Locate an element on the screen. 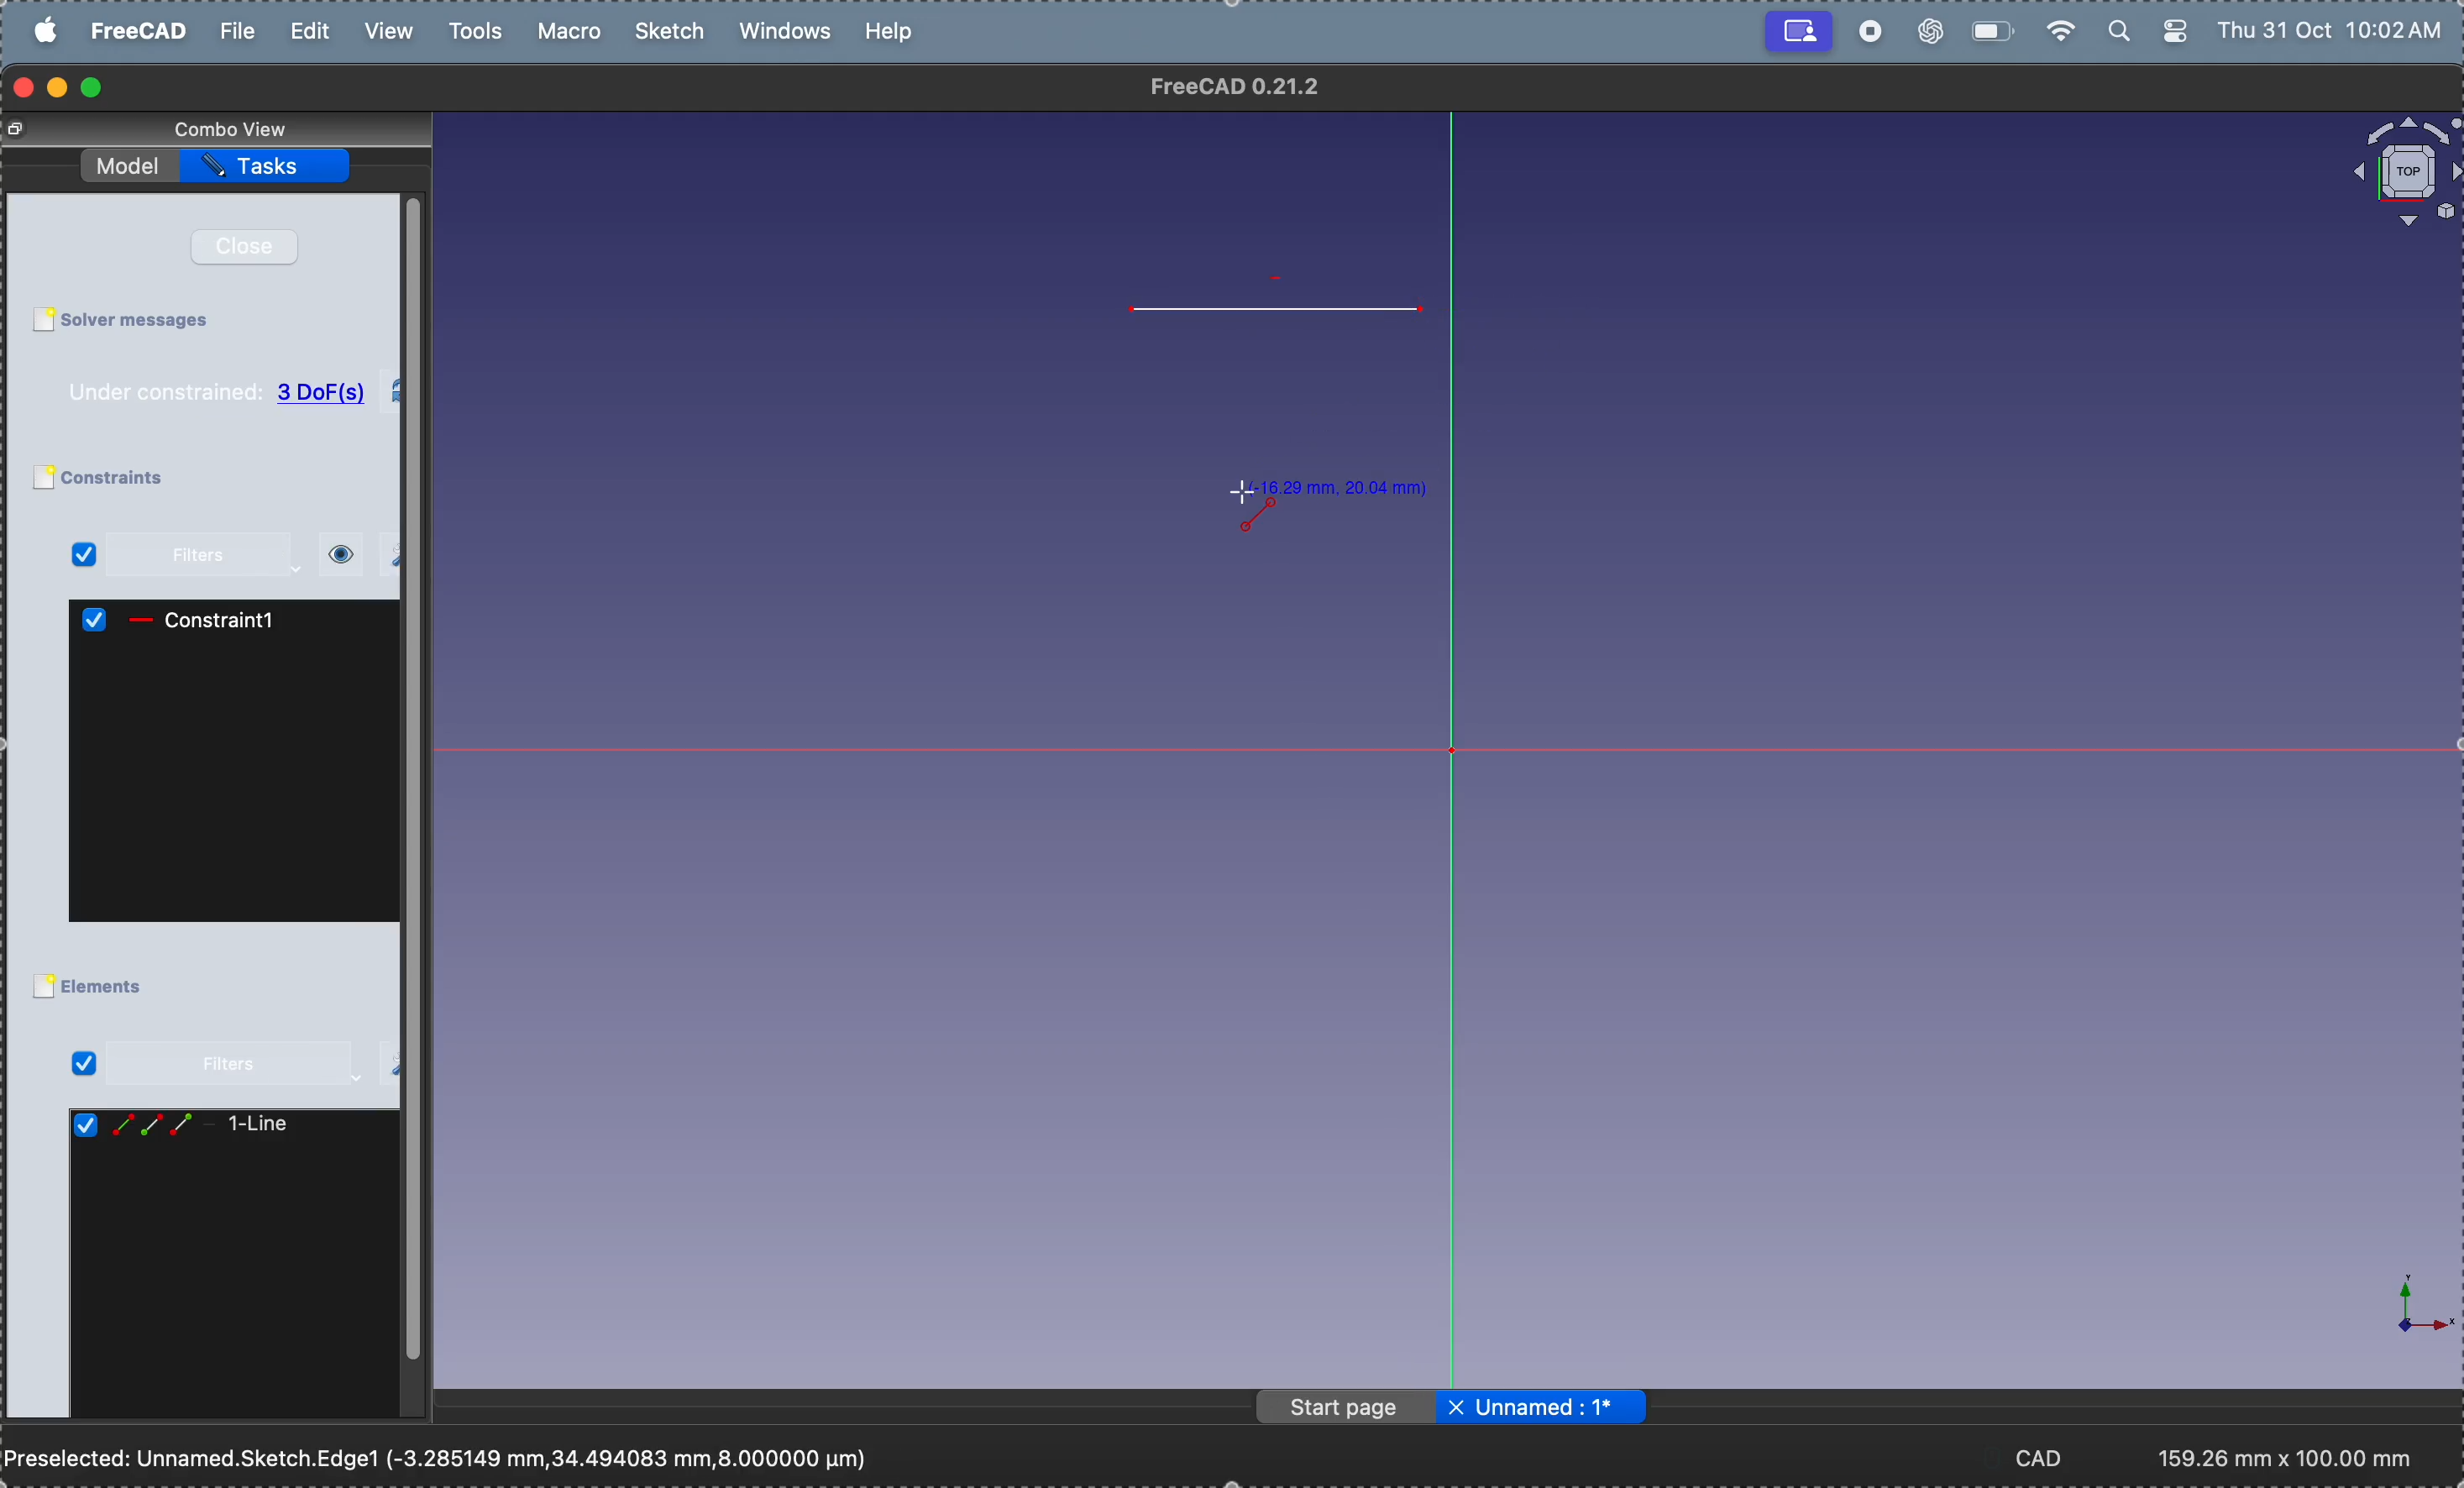  CAD is located at coordinates (2052, 1456).